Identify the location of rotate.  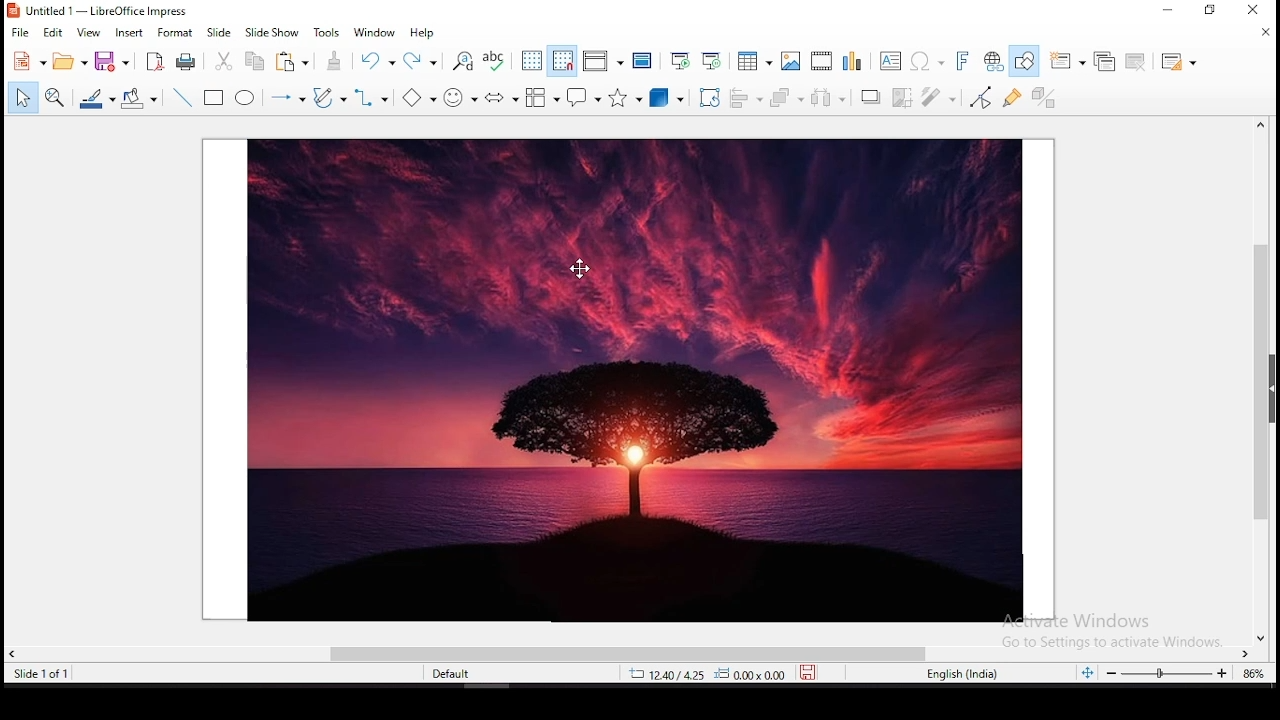
(707, 99).